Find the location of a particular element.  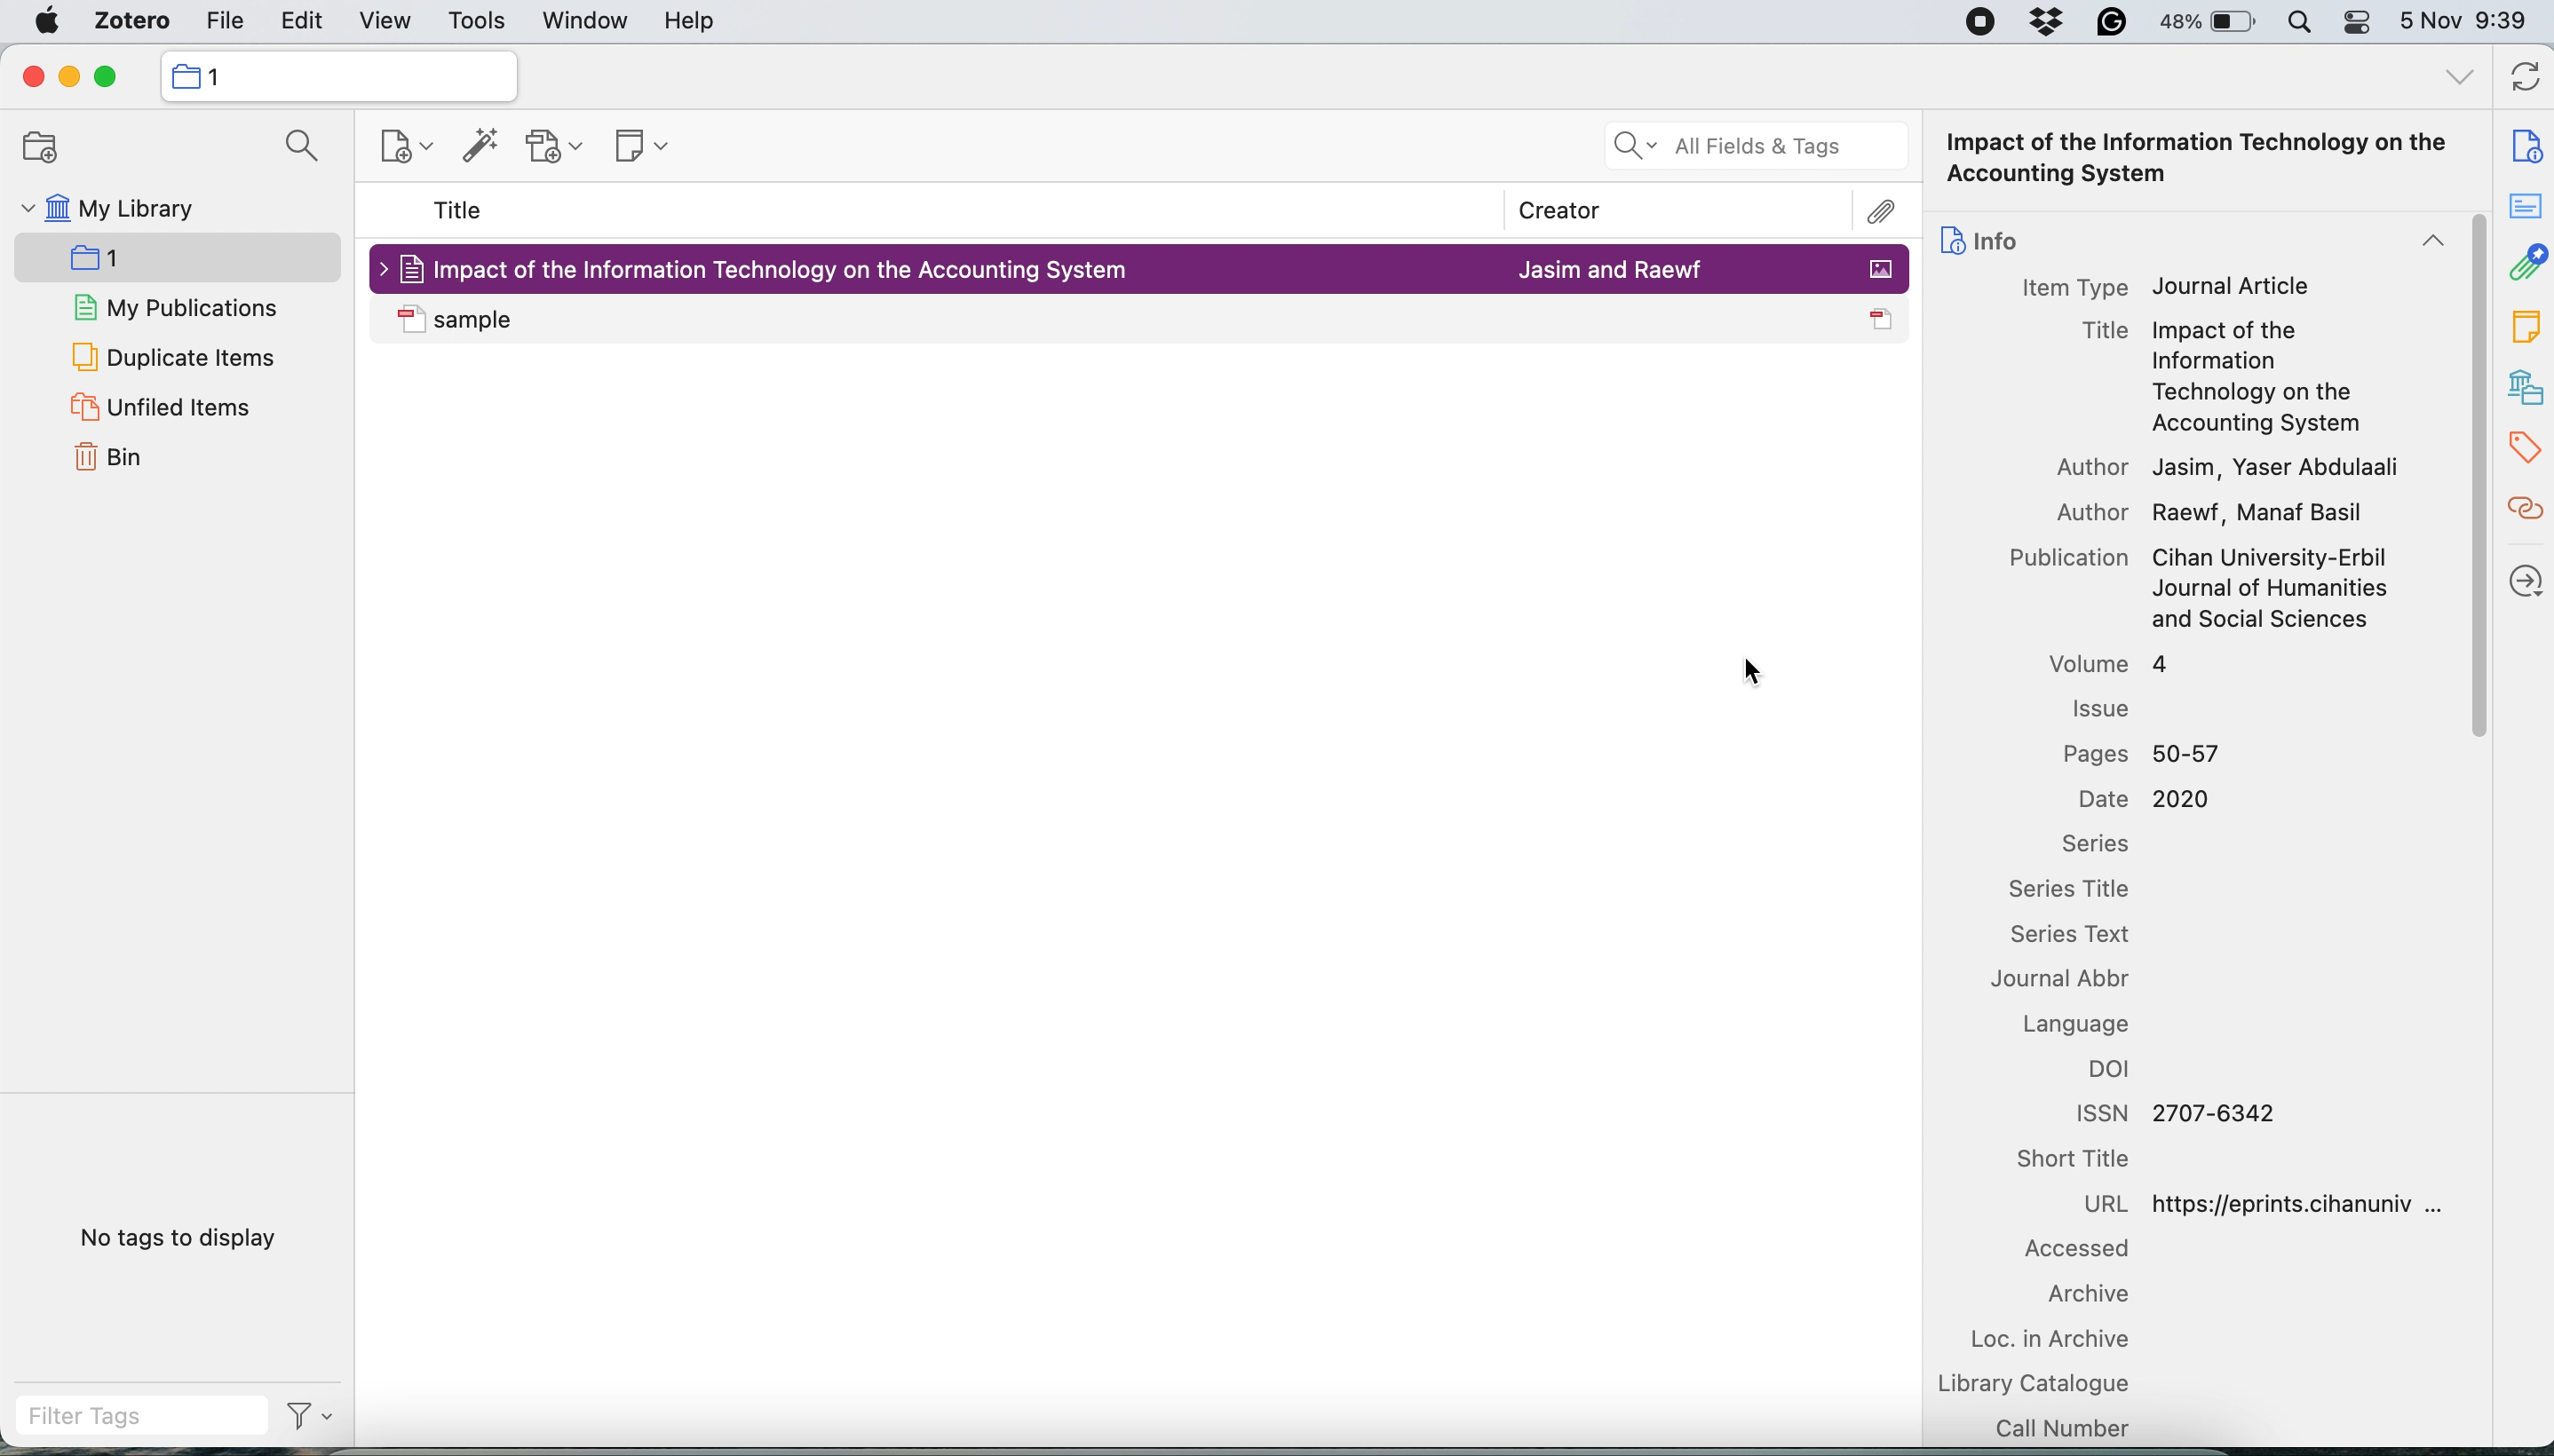

series text is located at coordinates (2072, 935).